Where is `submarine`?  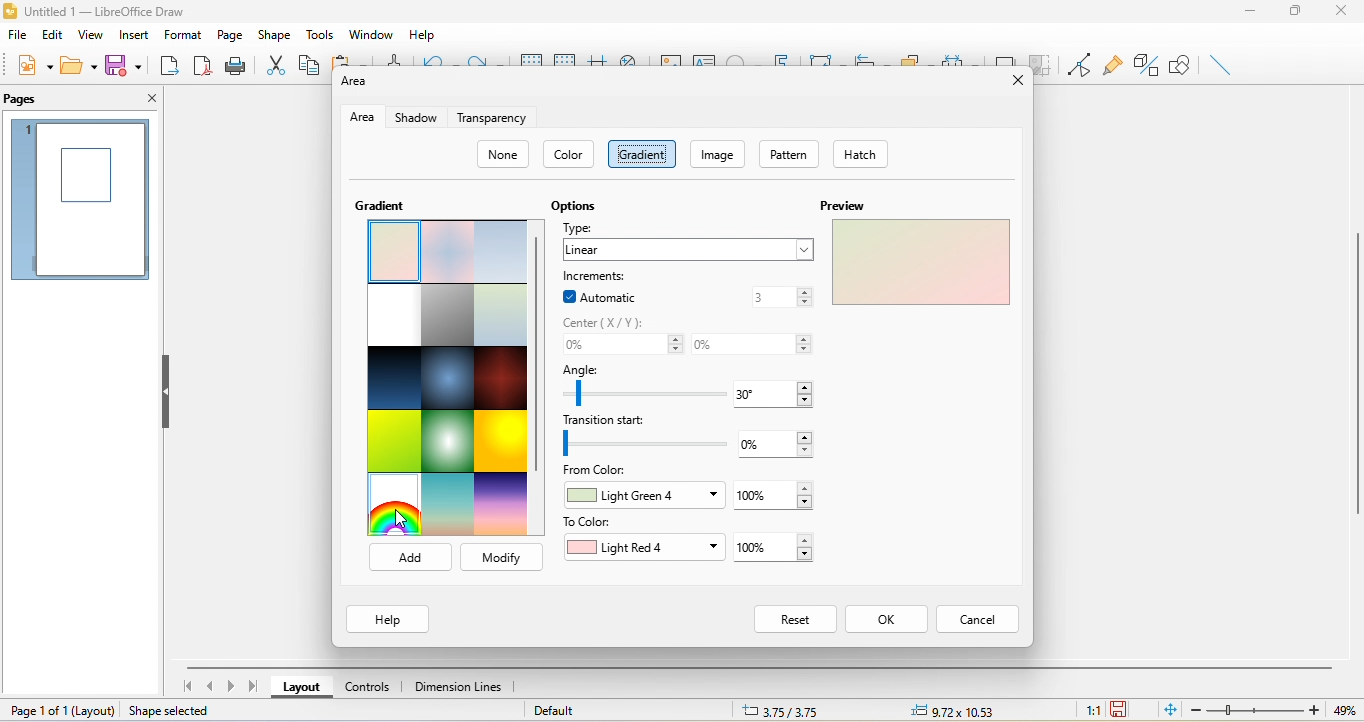 submarine is located at coordinates (501, 317).